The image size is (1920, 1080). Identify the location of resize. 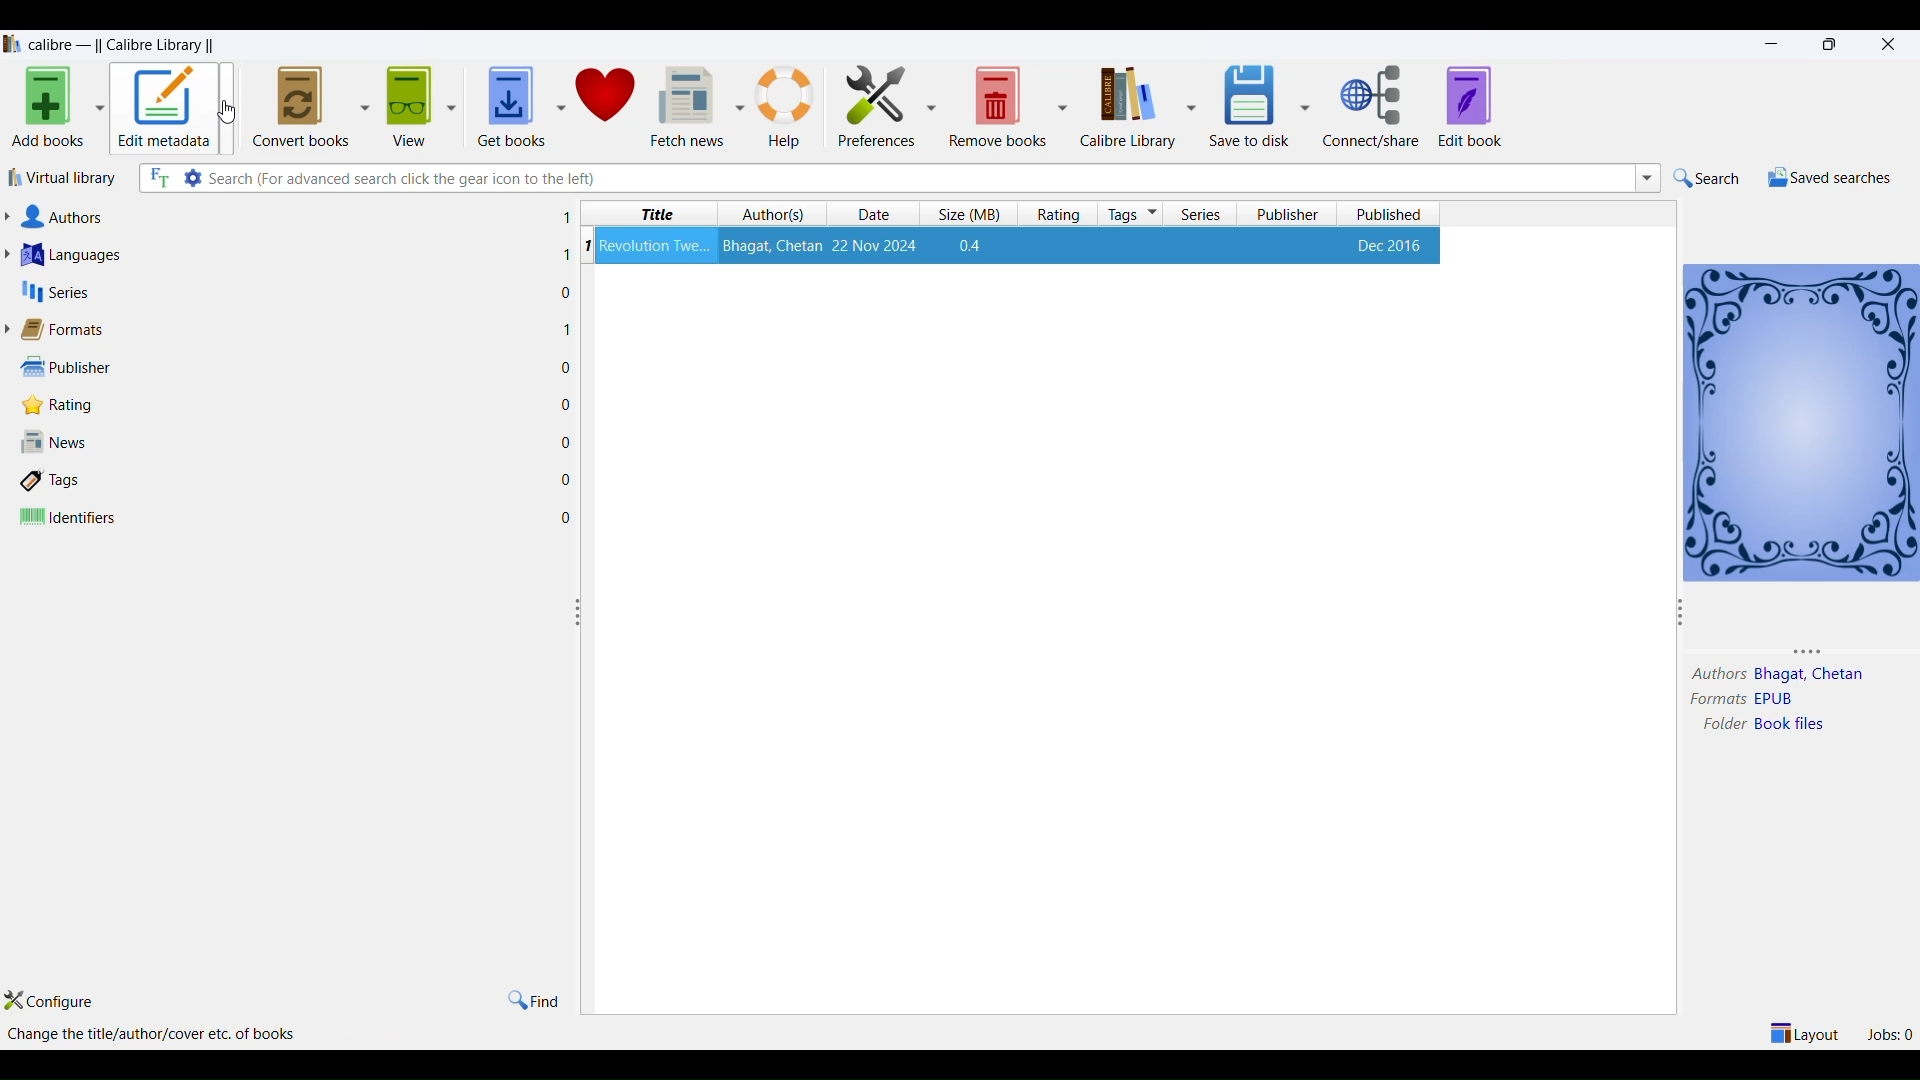
(579, 616).